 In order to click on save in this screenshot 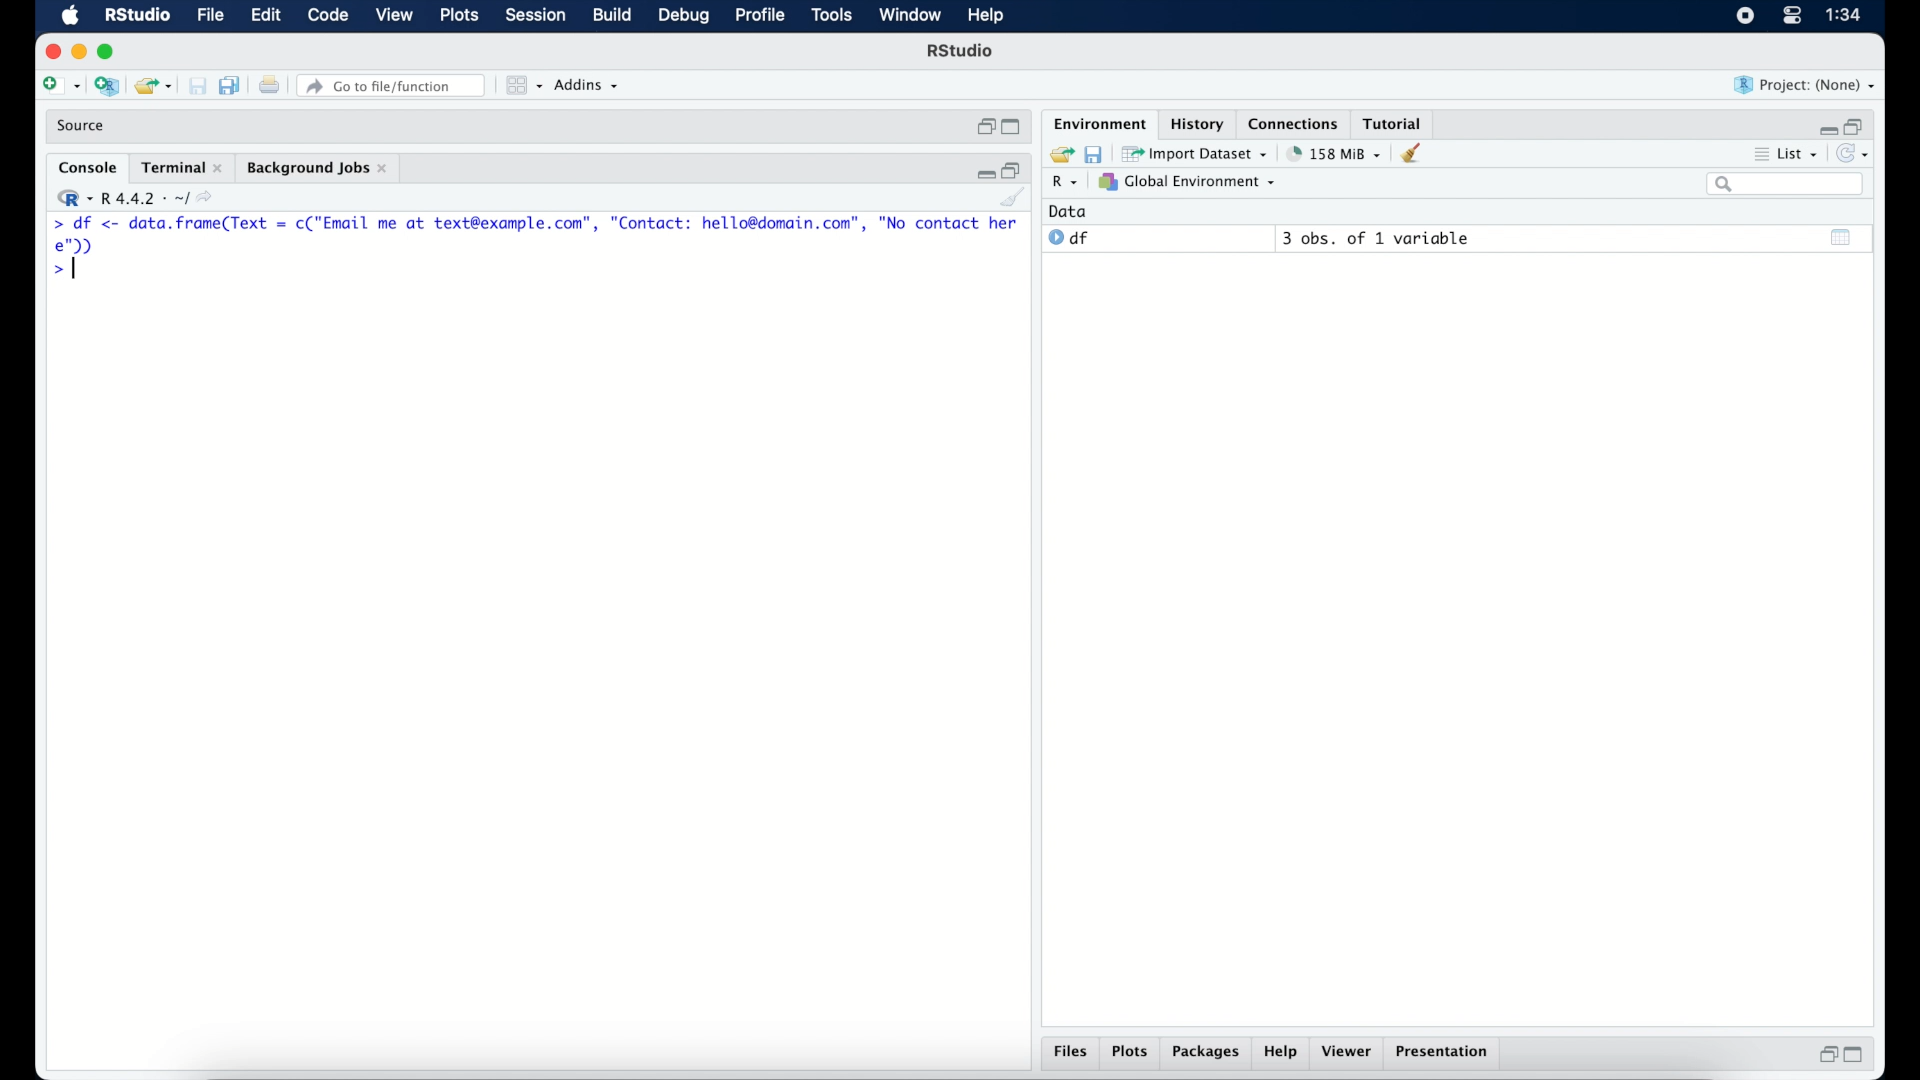, I will do `click(1098, 154)`.